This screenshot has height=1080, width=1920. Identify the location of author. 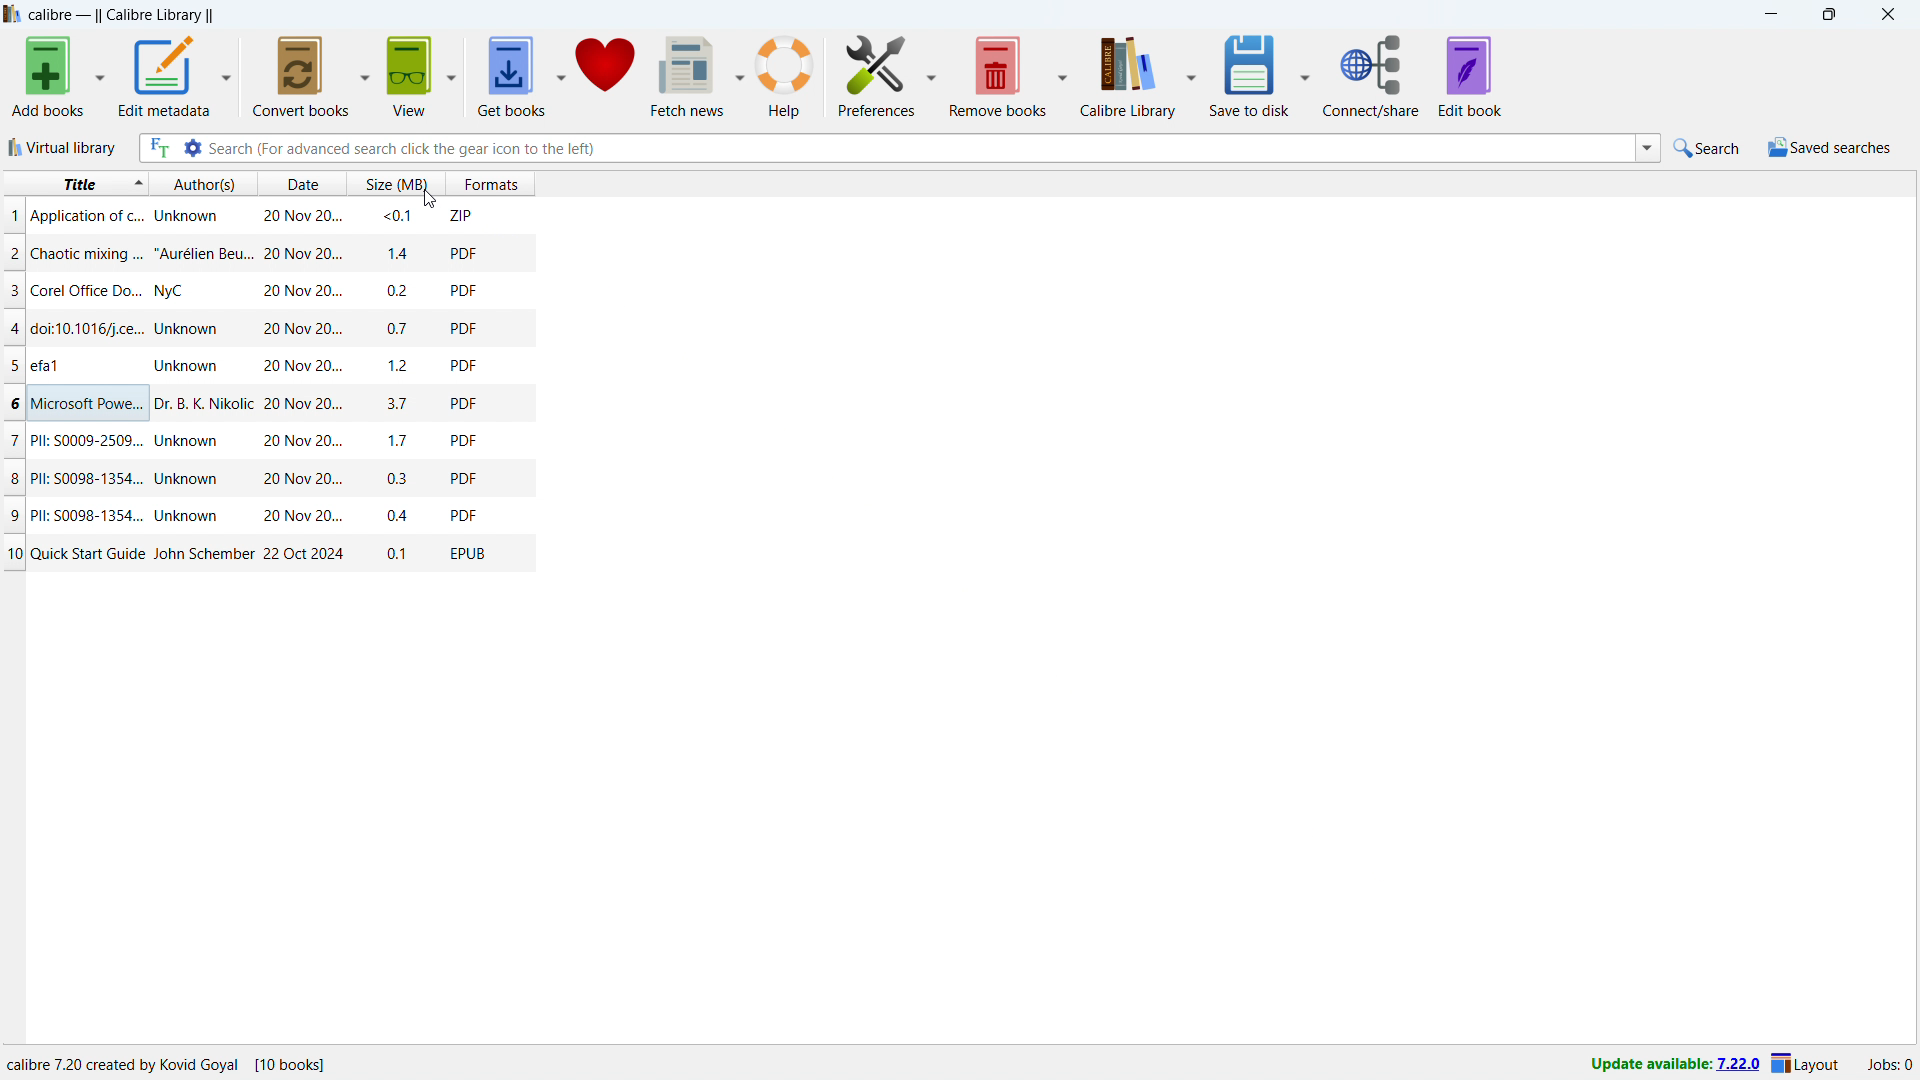
(188, 515).